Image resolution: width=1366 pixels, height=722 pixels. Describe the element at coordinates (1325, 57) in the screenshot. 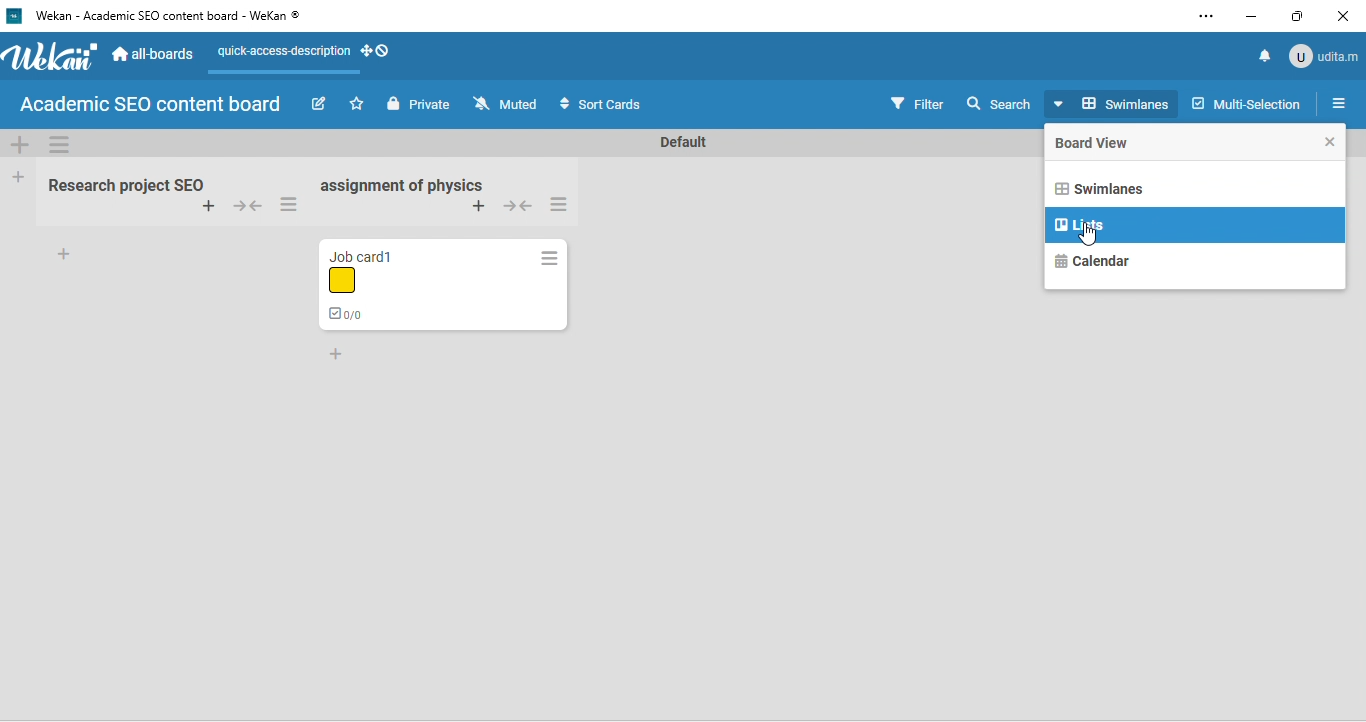

I see `account` at that location.